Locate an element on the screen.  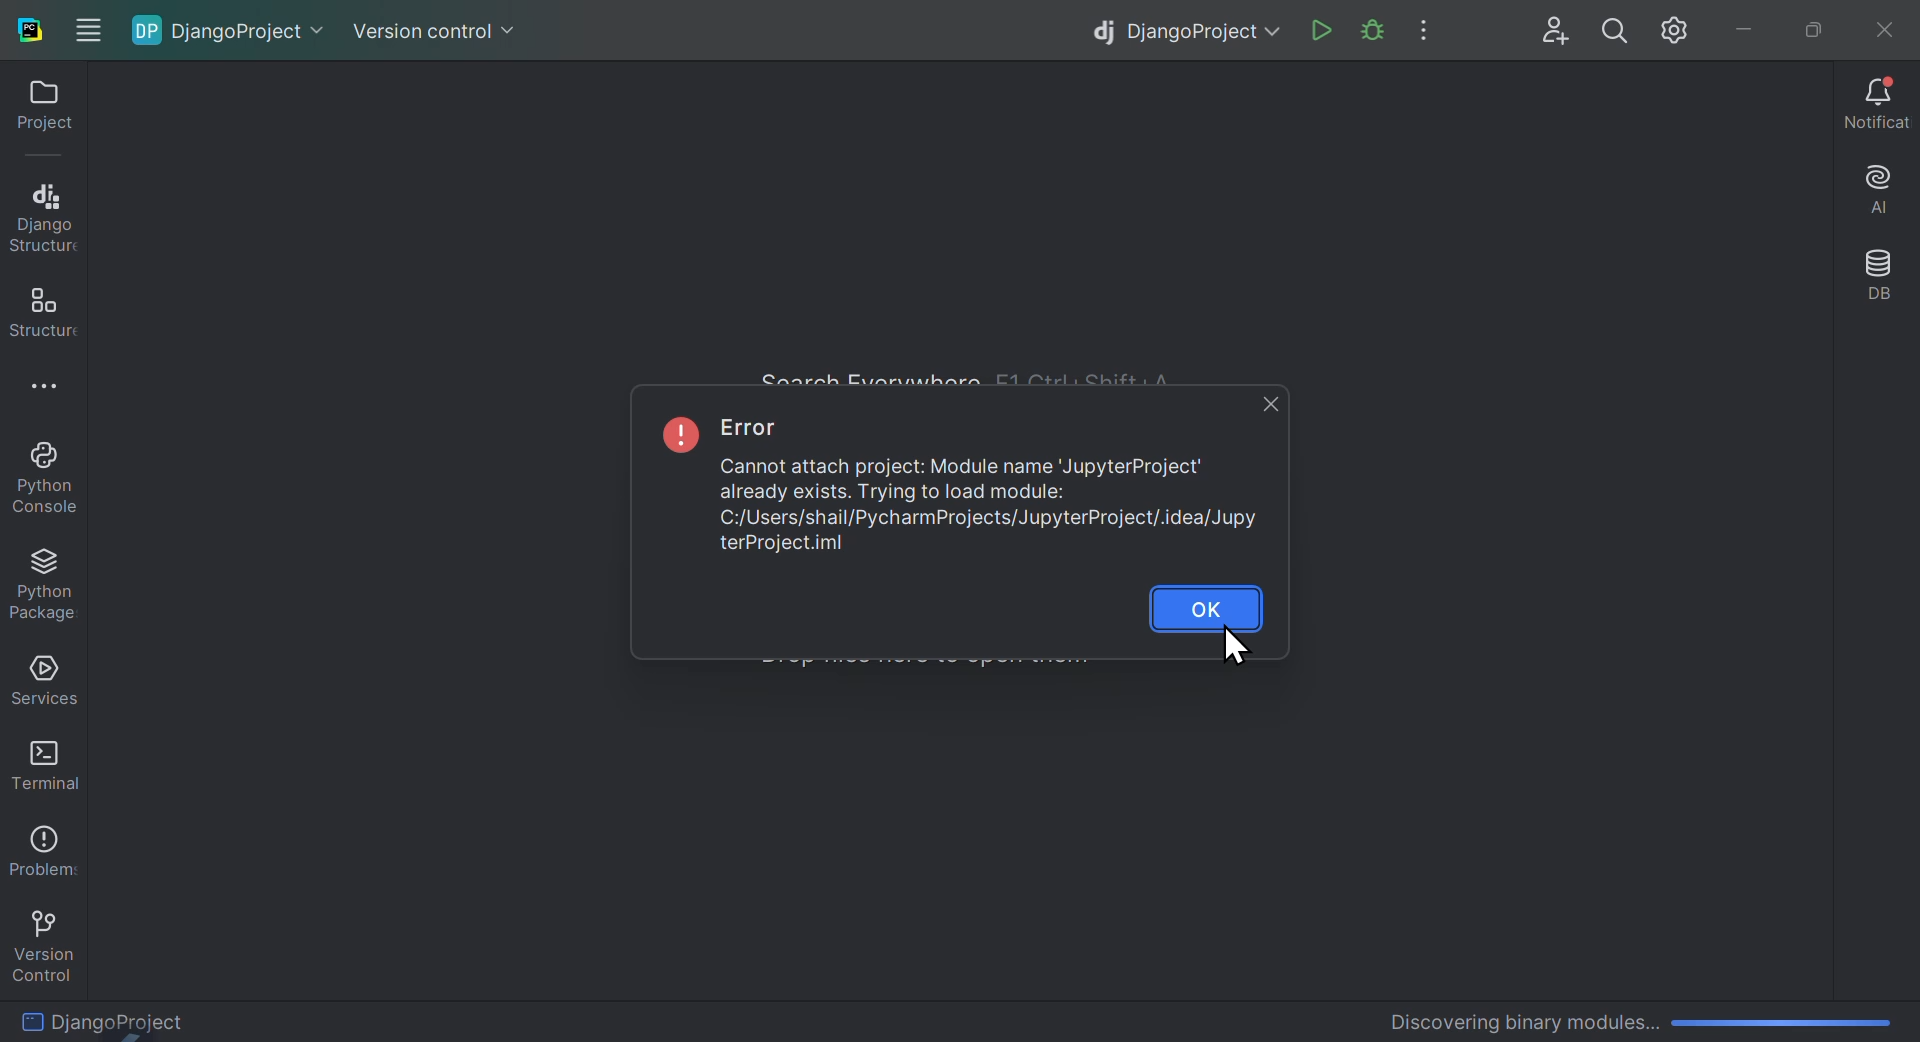
Error is located at coordinates (756, 431).